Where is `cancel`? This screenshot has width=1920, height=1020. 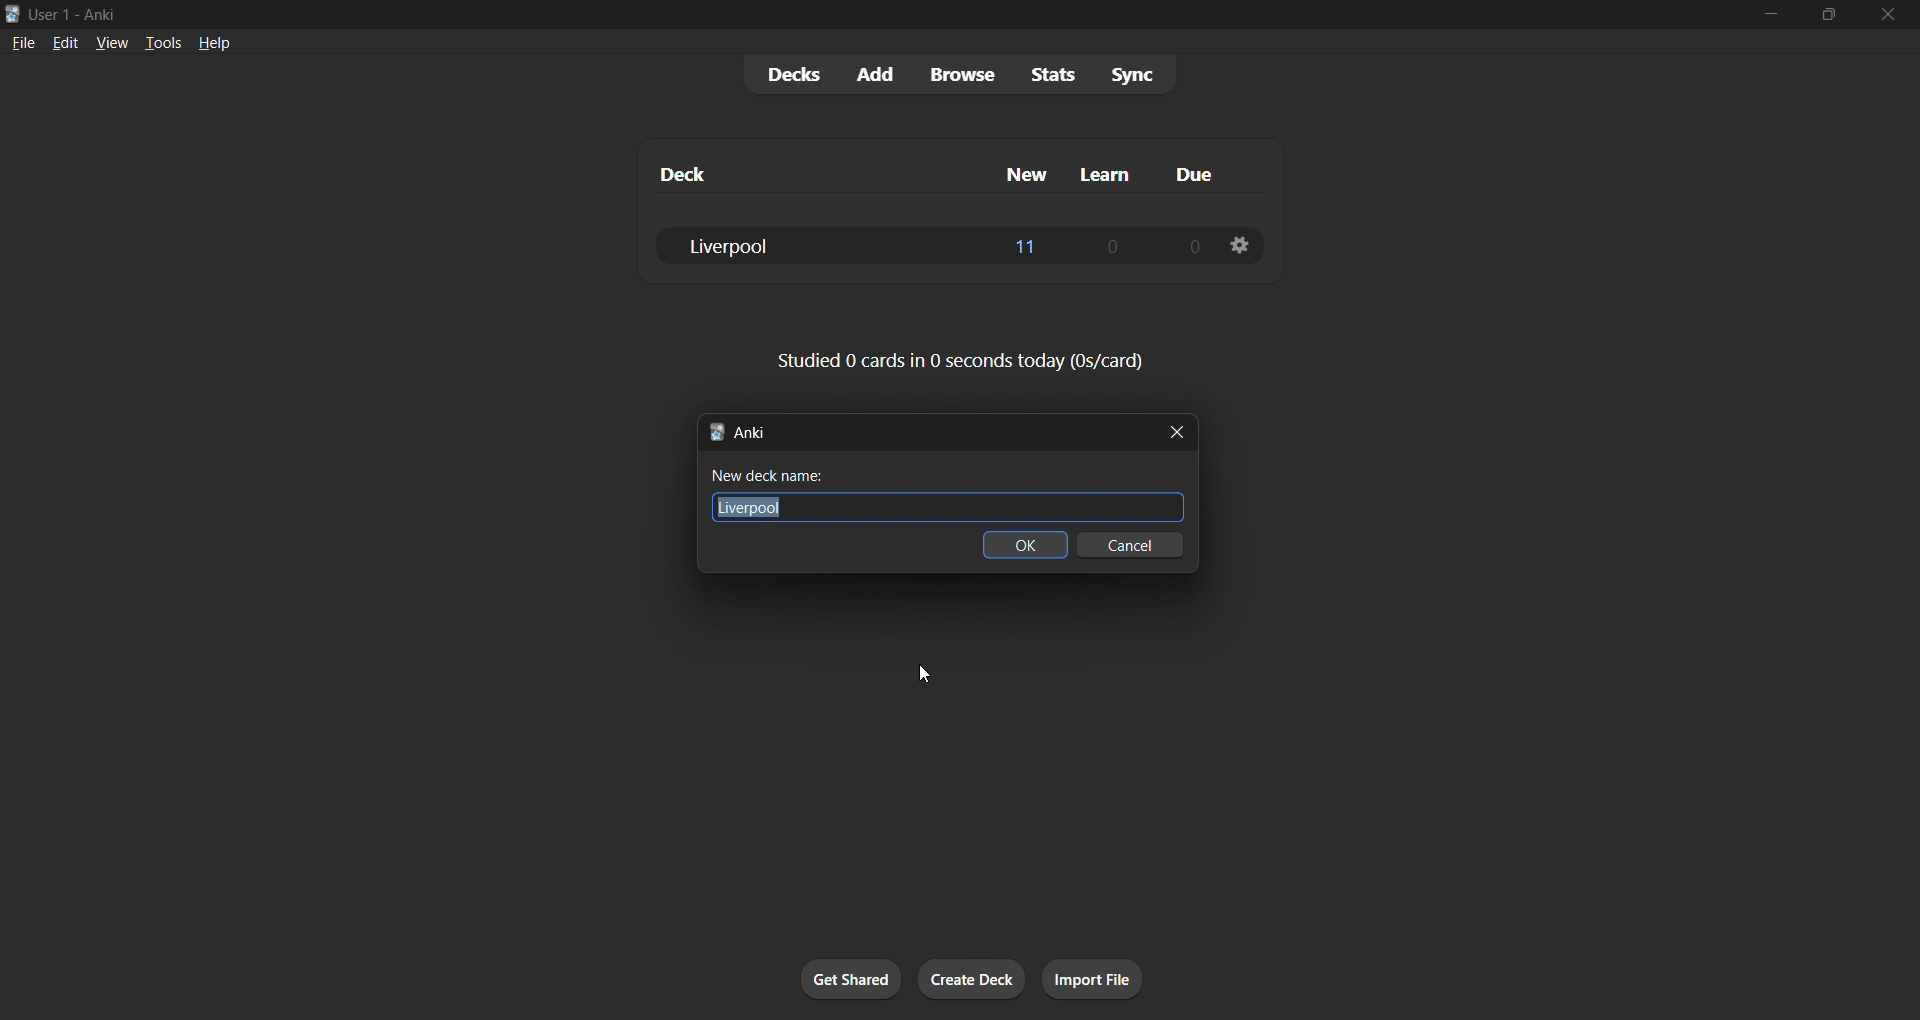 cancel is located at coordinates (1130, 546).